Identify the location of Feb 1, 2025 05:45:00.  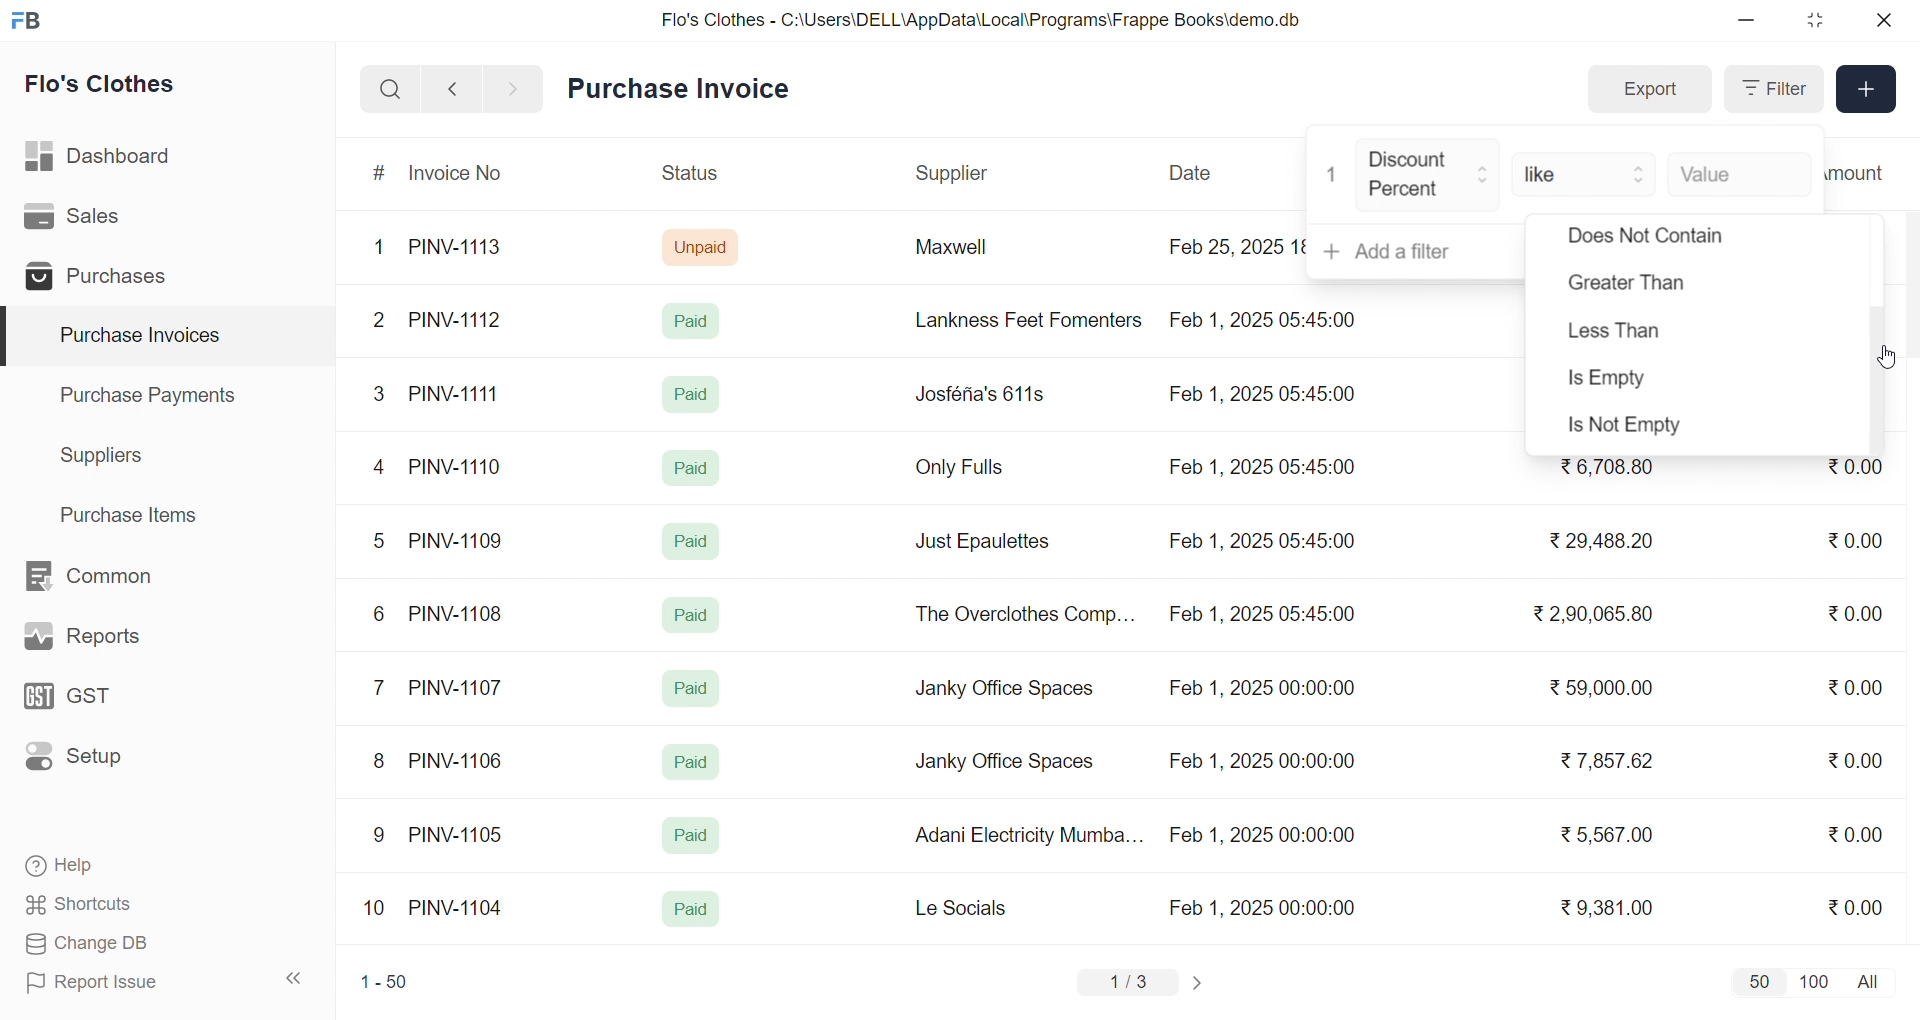
(1261, 541).